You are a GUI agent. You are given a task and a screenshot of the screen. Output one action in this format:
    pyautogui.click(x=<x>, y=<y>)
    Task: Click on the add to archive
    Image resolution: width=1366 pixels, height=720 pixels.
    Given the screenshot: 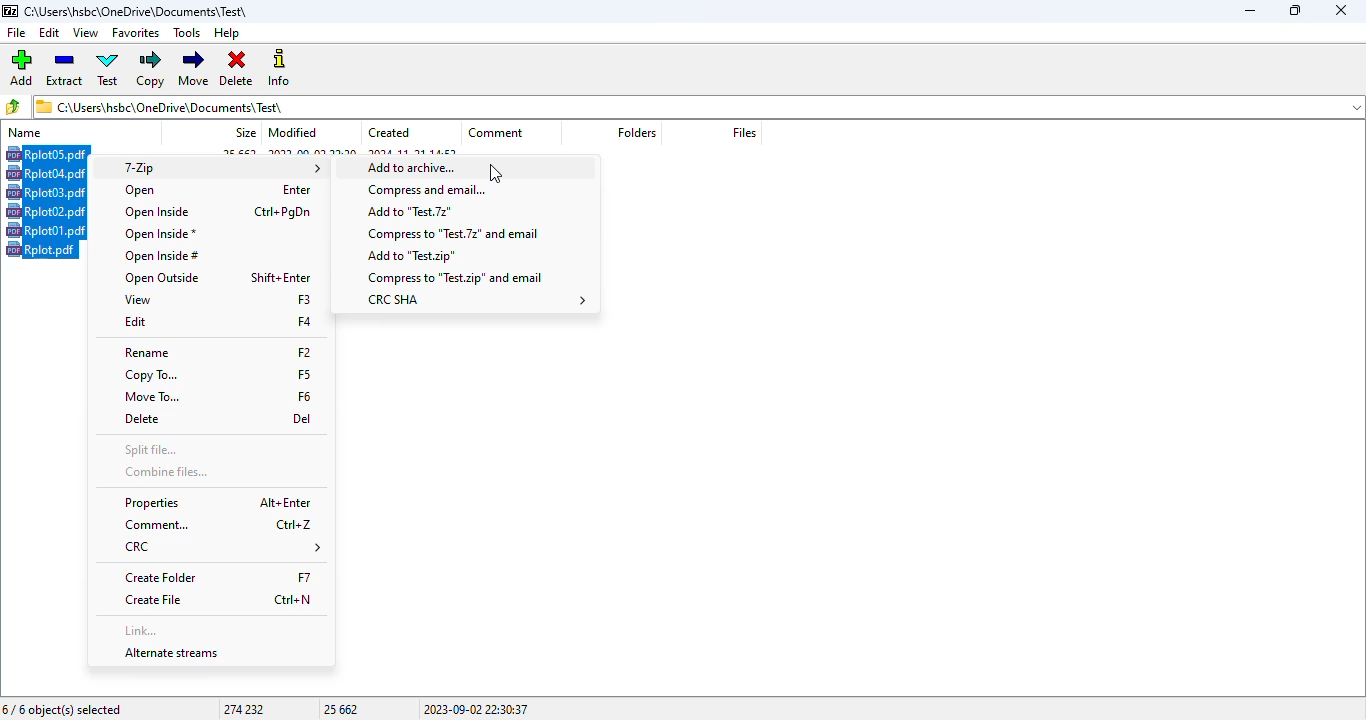 What is the action you would take?
    pyautogui.click(x=409, y=167)
    